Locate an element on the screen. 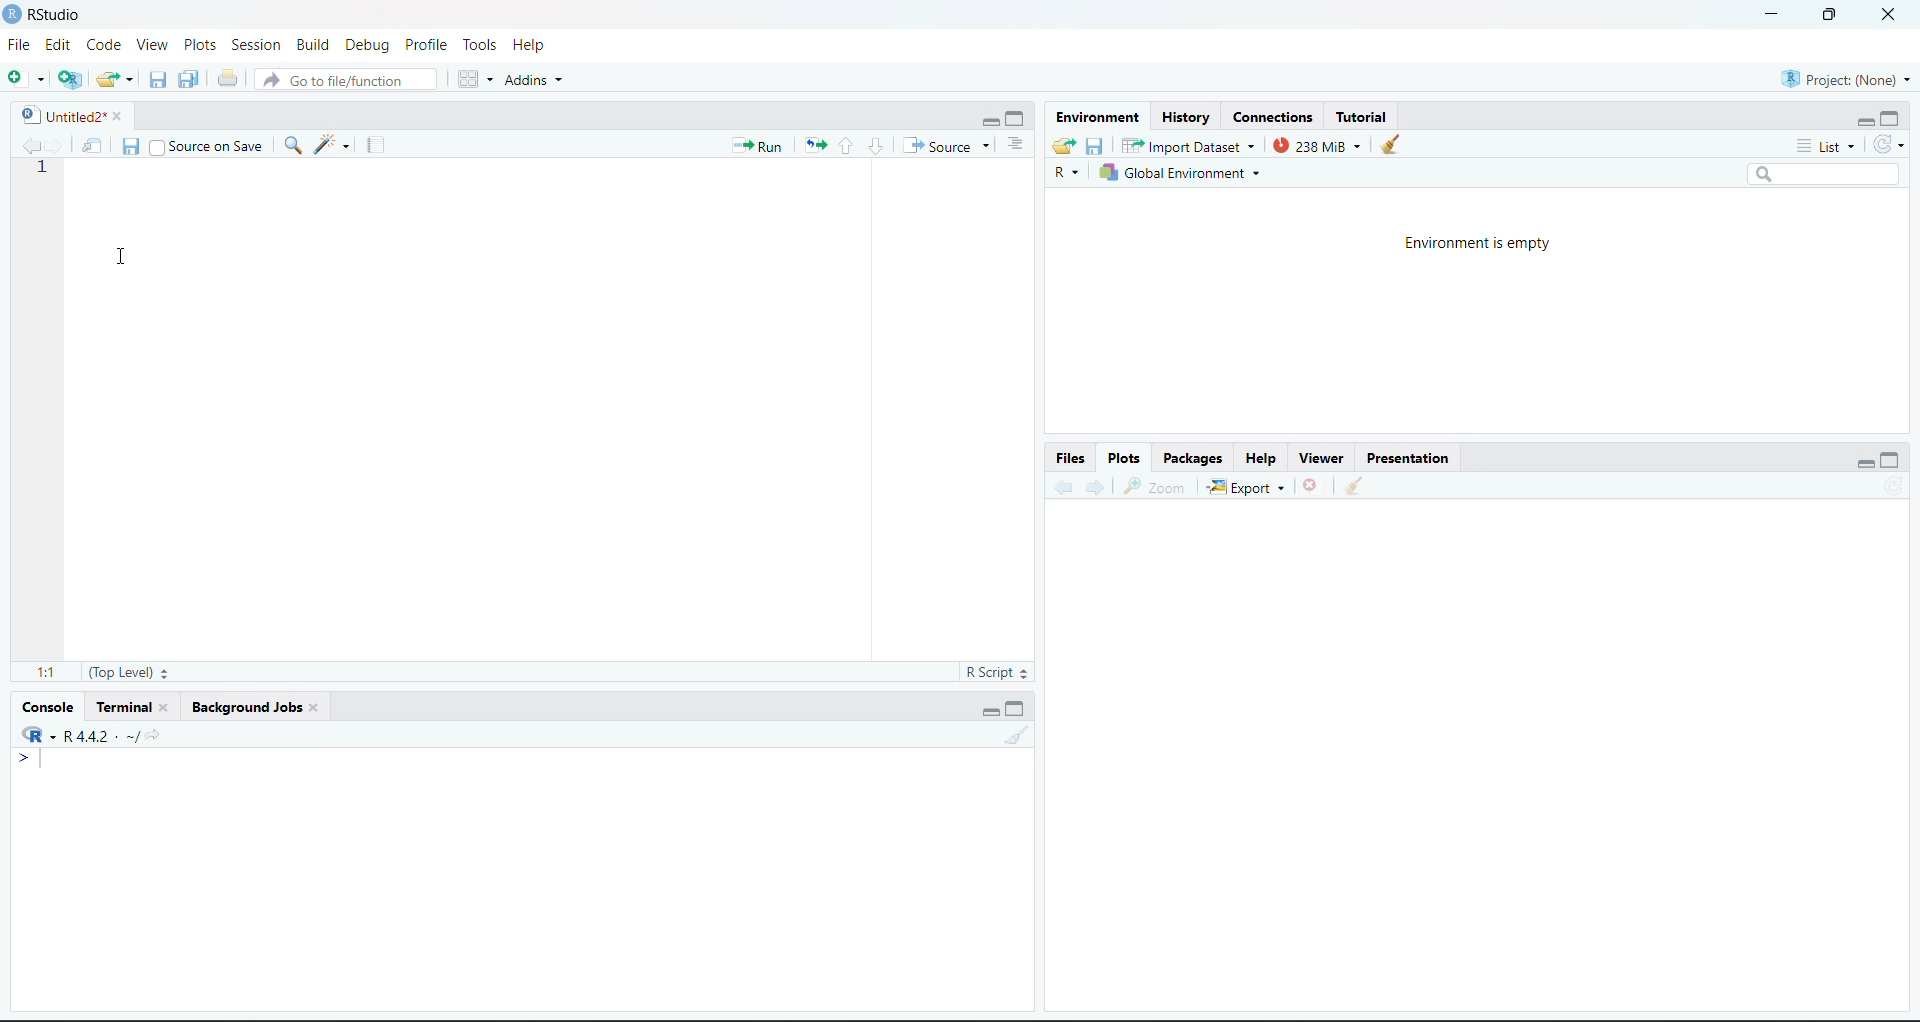 The image size is (1920, 1022). Files is located at coordinates (1072, 458).